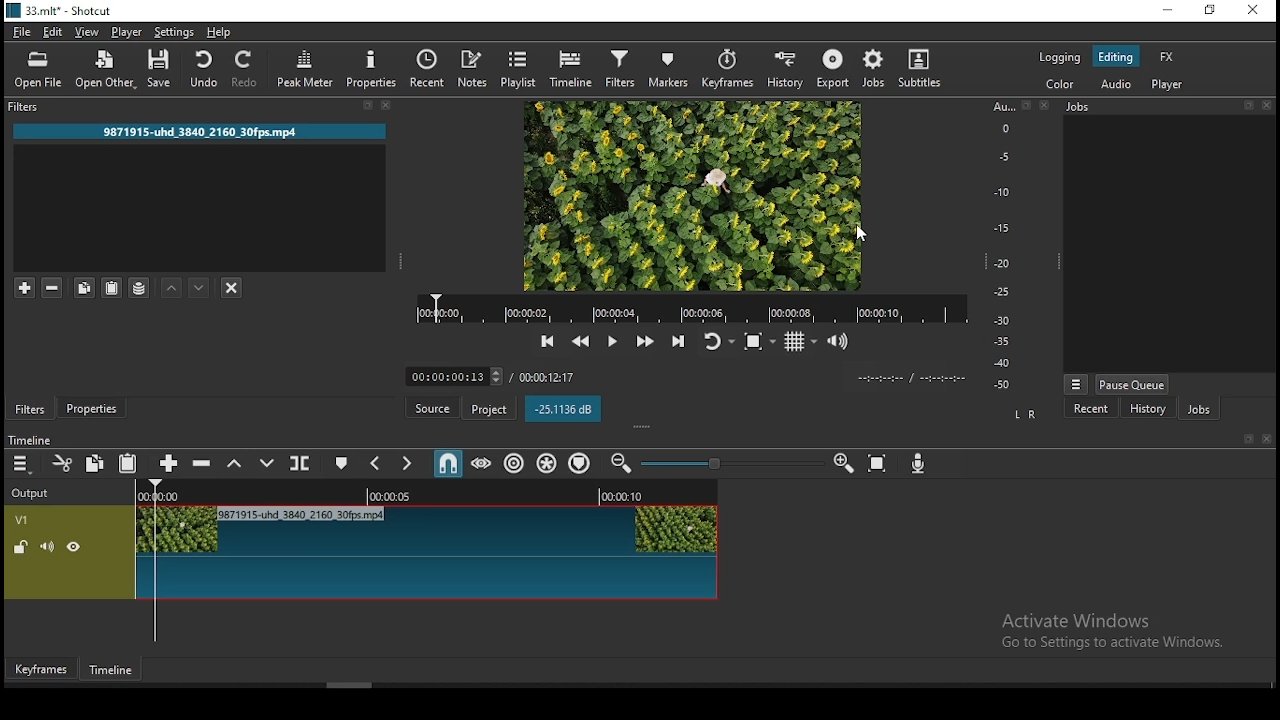 This screenshot has width=1280, height=720. I want to click on time line, so click(31, 438).